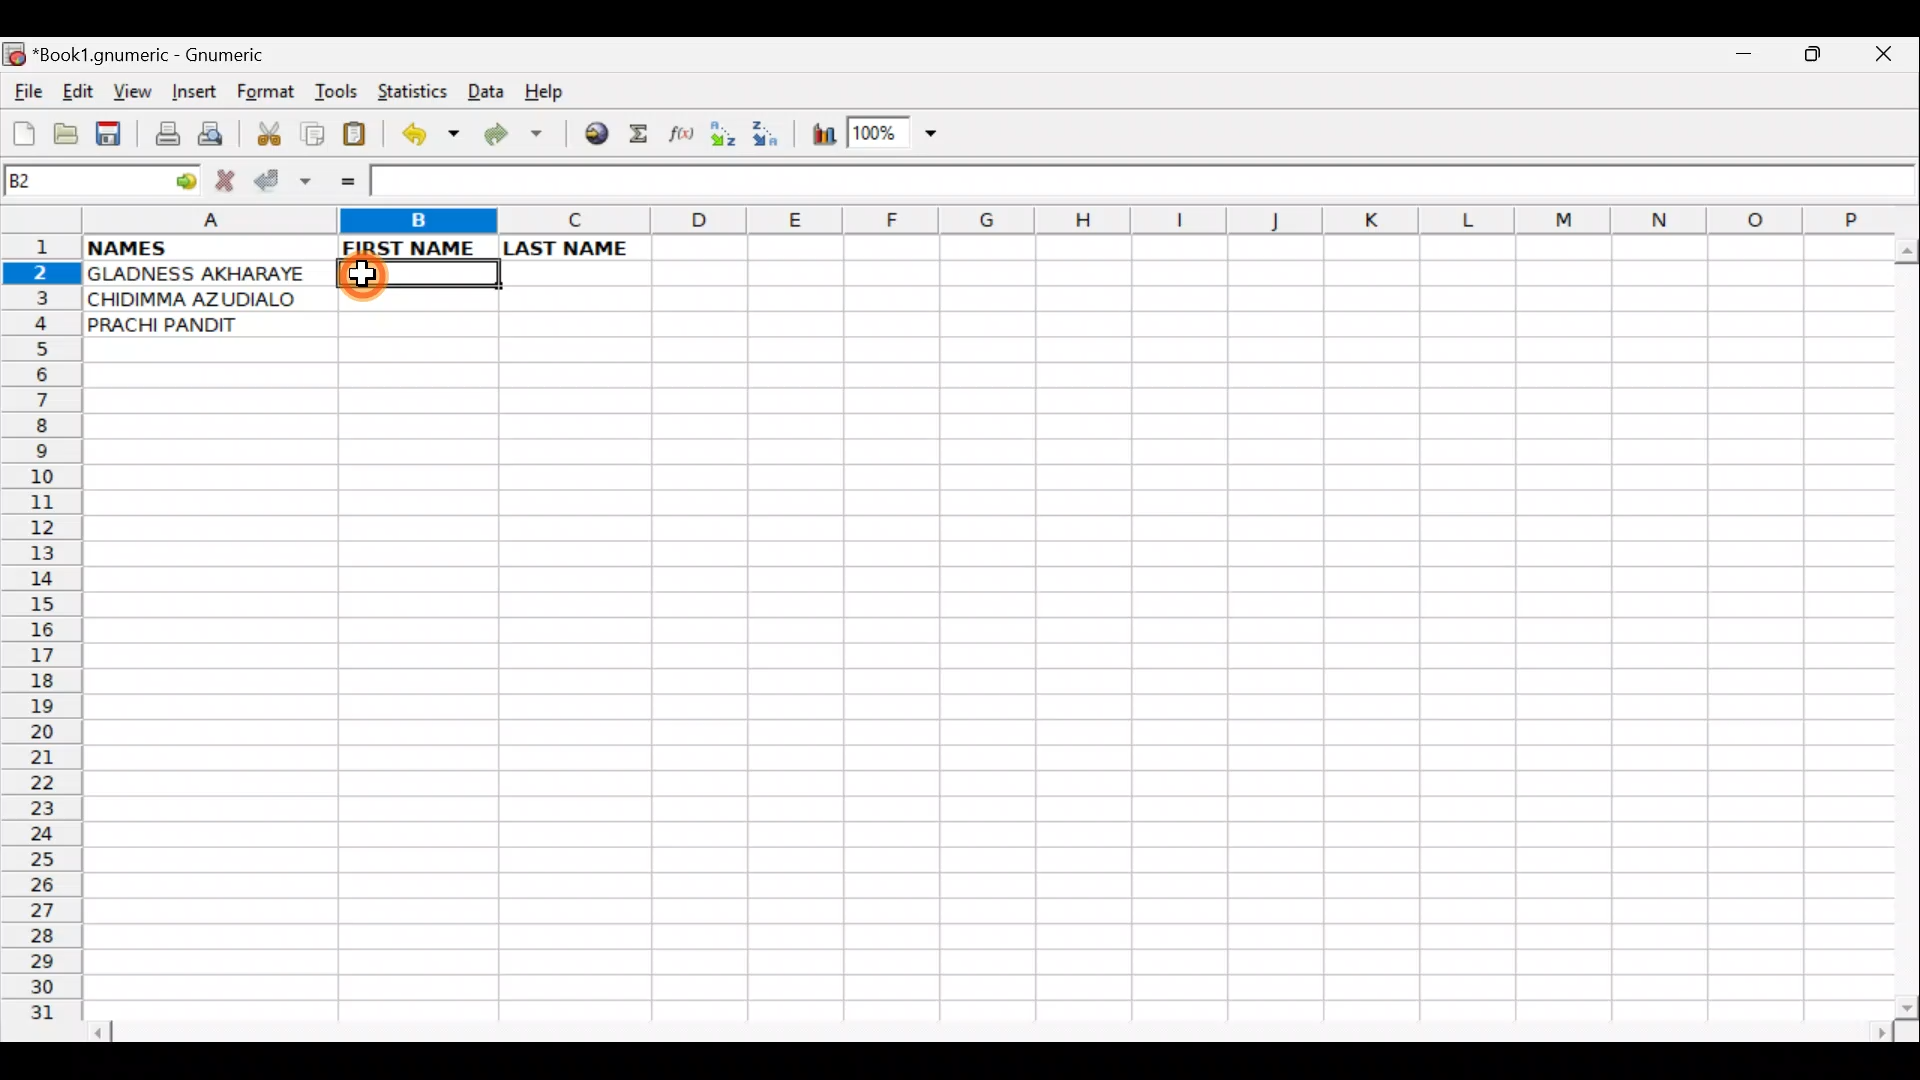 The image size is (1920, 1080). I want to click on go to, so click(184, 178).